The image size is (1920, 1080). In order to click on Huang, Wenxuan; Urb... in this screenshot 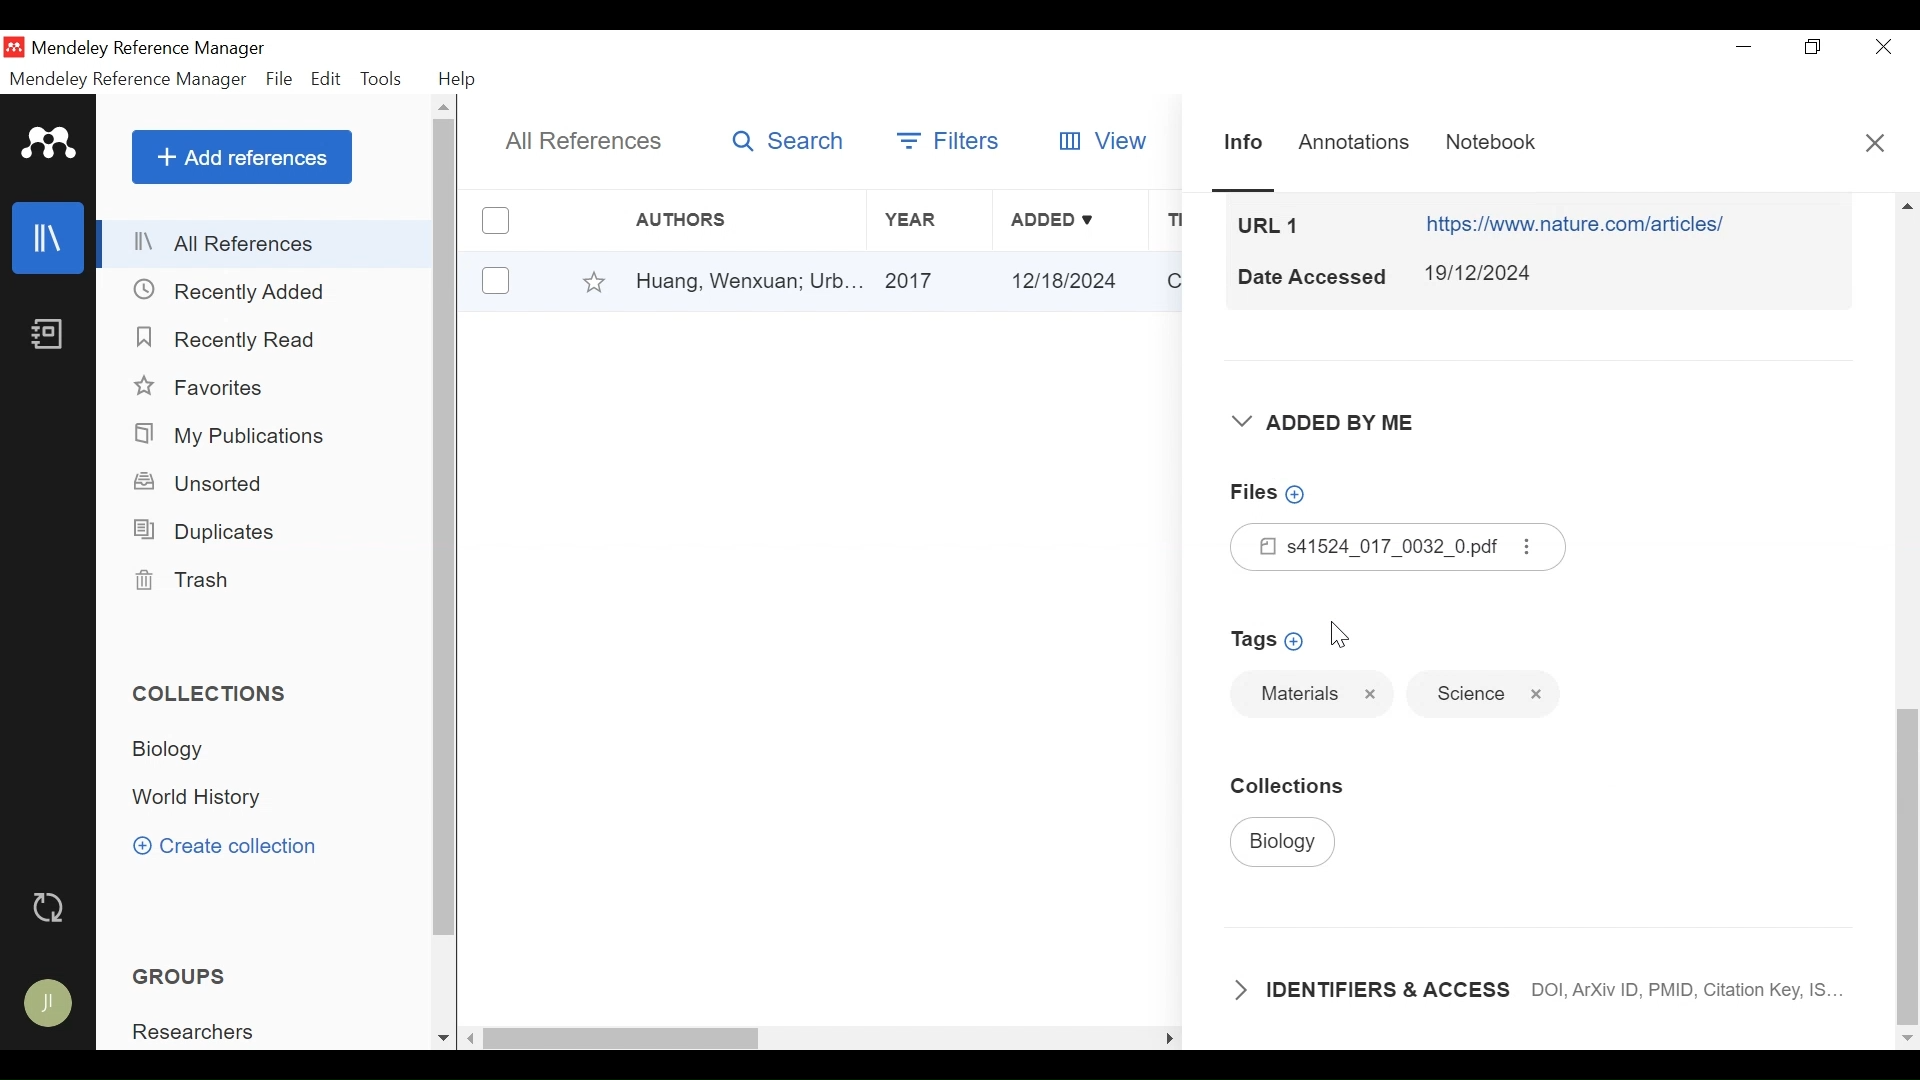, I will do `click(748, 282)`.